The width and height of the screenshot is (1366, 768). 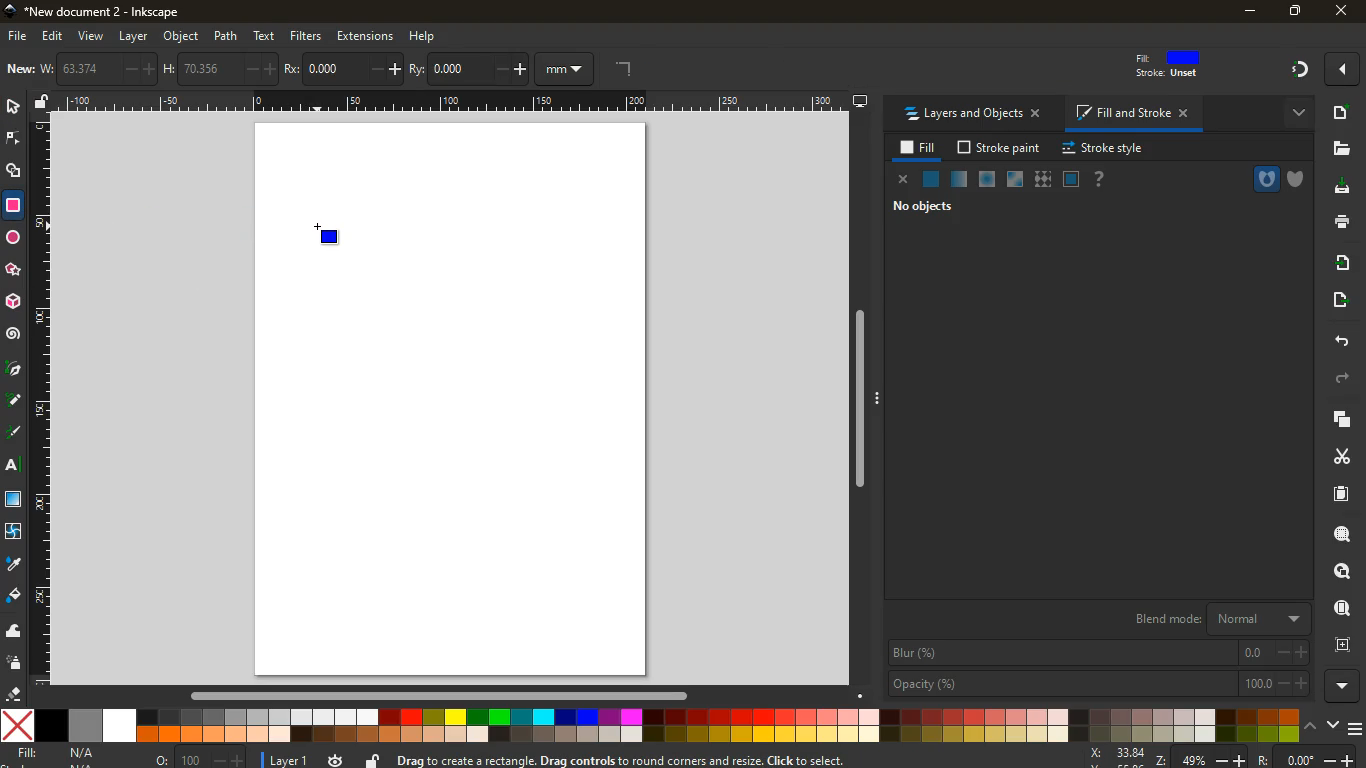 What do you see at coordinates (1344, 646) in the screenshot?
I see `frame` at bounding box center [1344, 646].